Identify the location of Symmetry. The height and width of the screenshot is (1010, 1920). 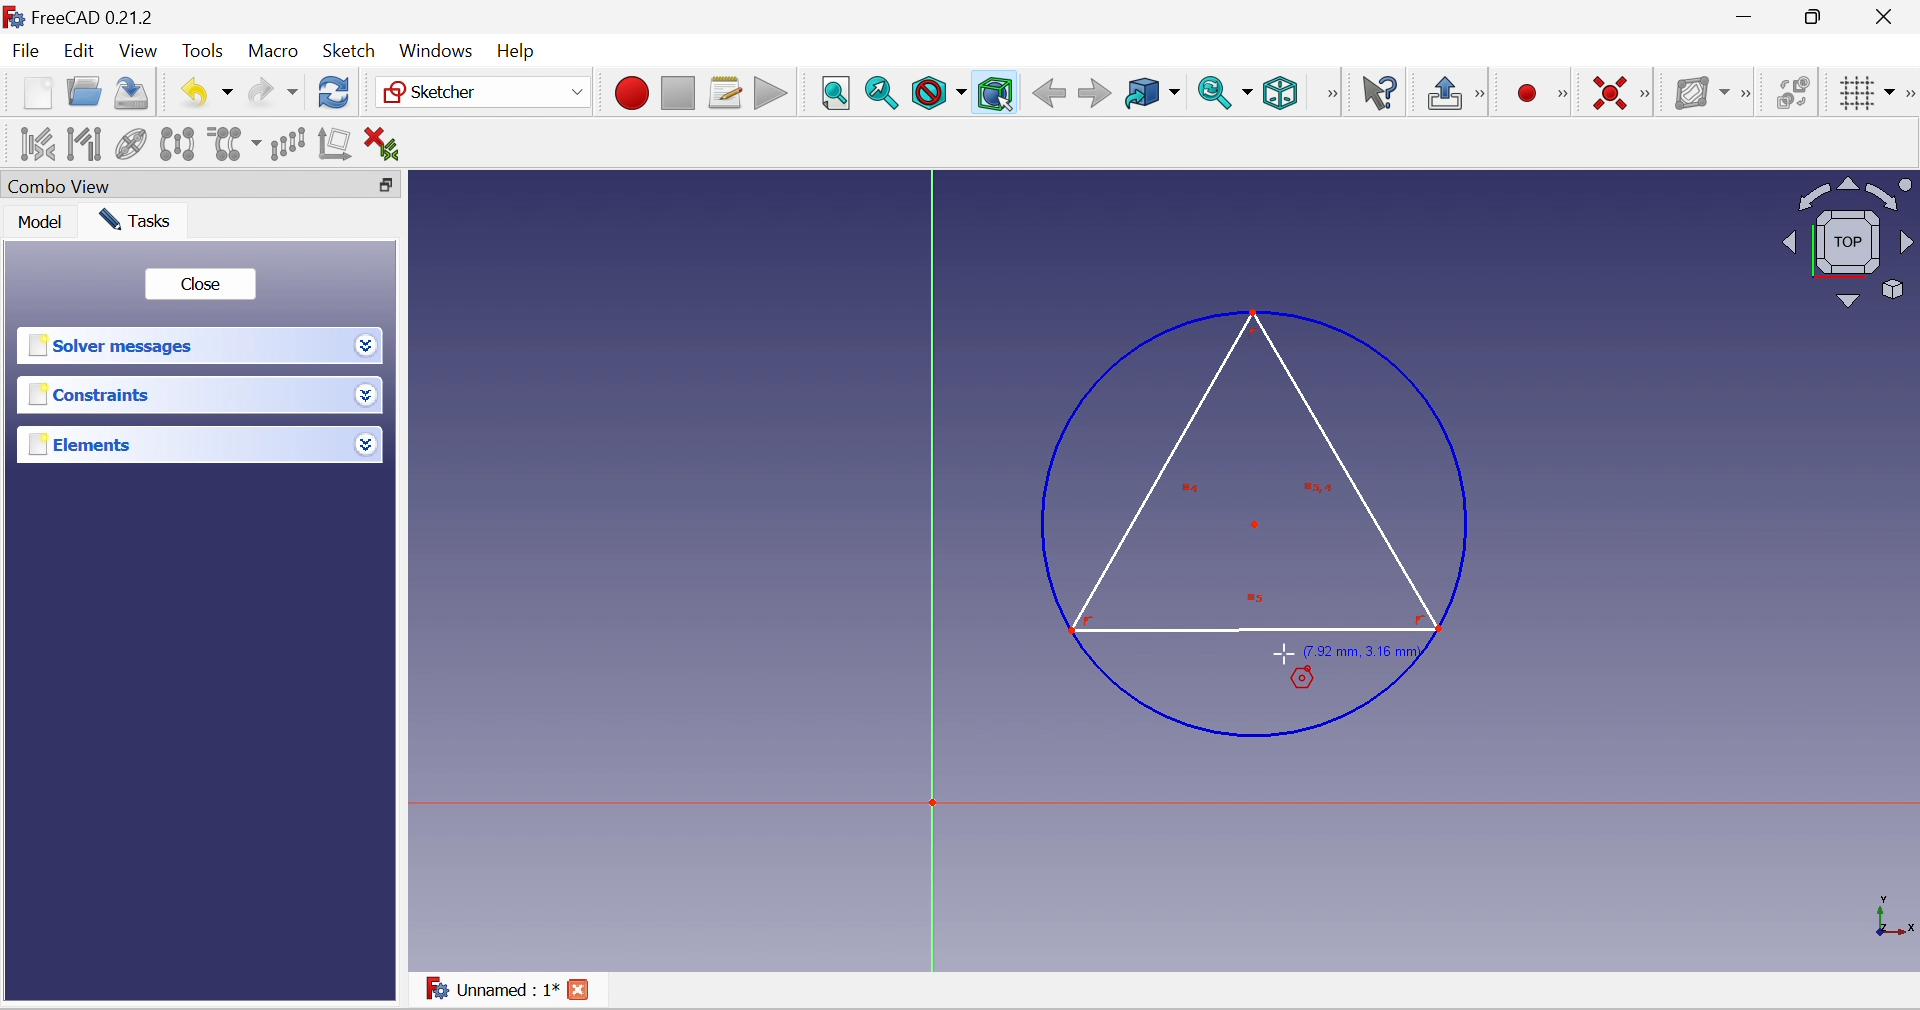
(177, 143).